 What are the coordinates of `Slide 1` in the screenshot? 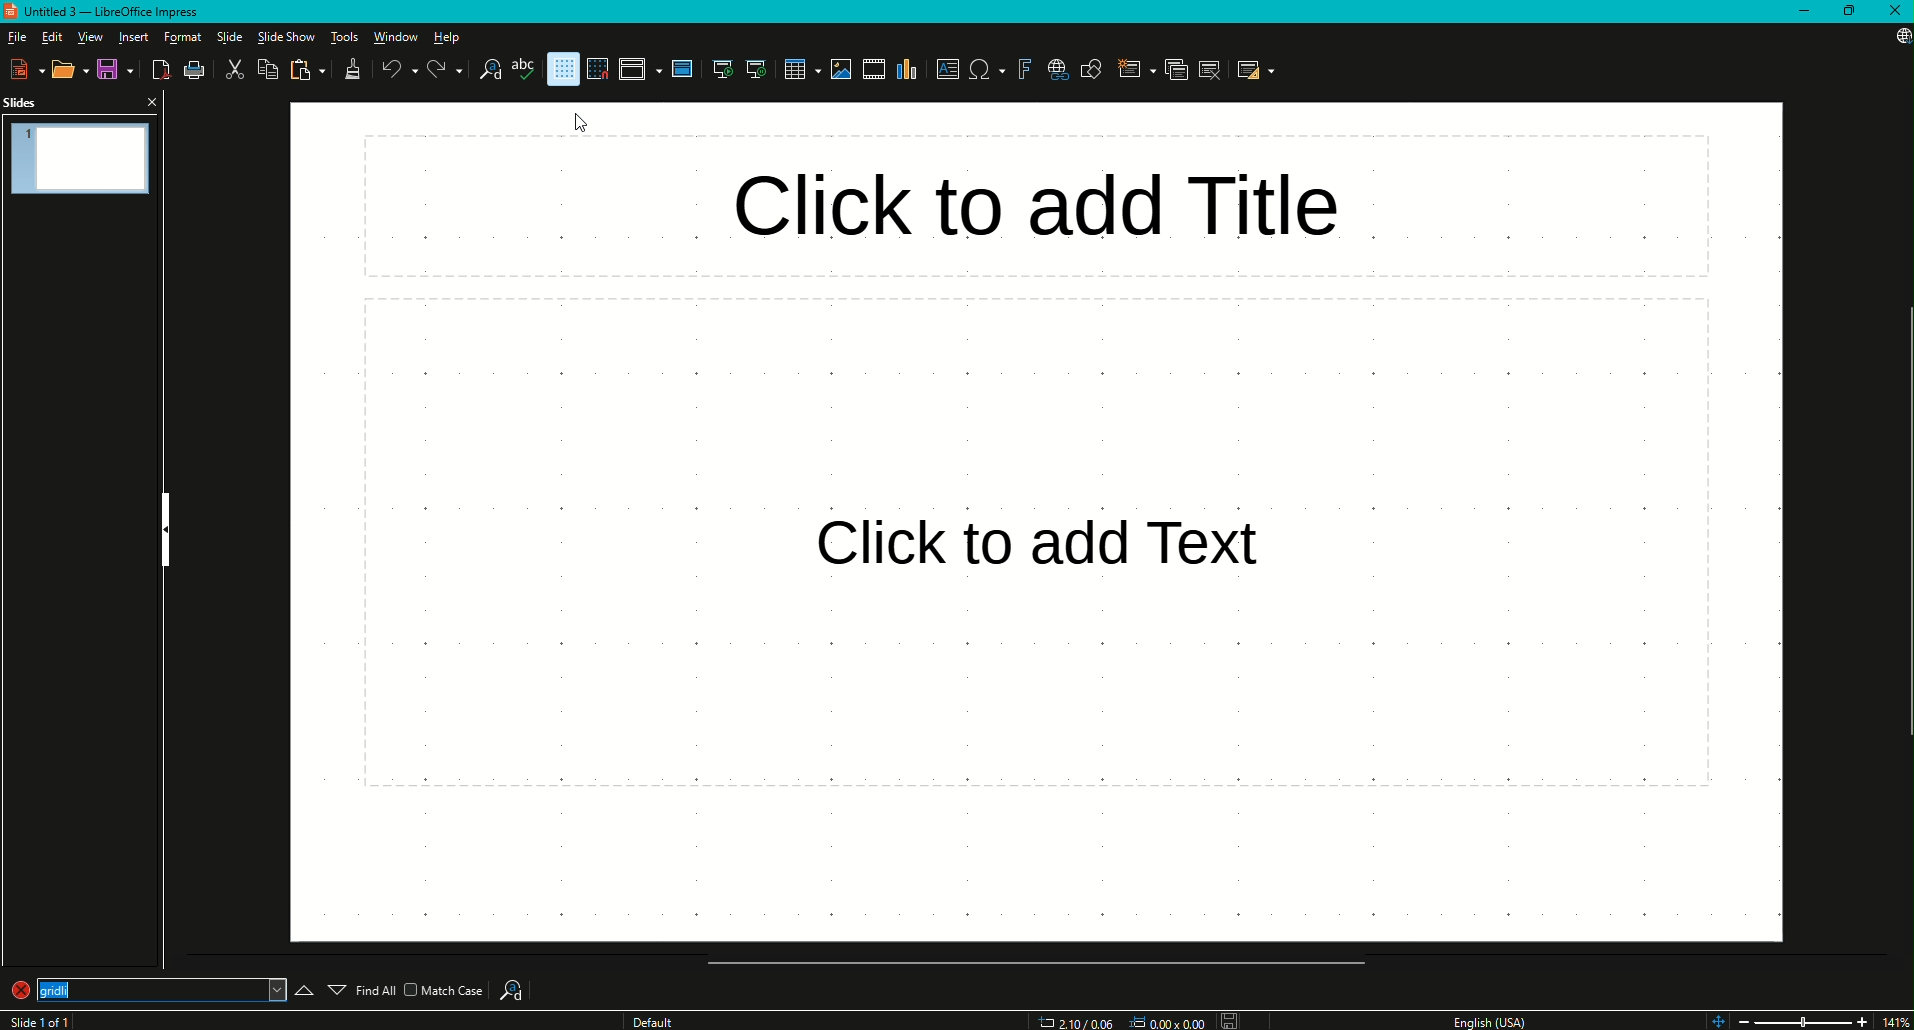 It's located at (46, 1020).